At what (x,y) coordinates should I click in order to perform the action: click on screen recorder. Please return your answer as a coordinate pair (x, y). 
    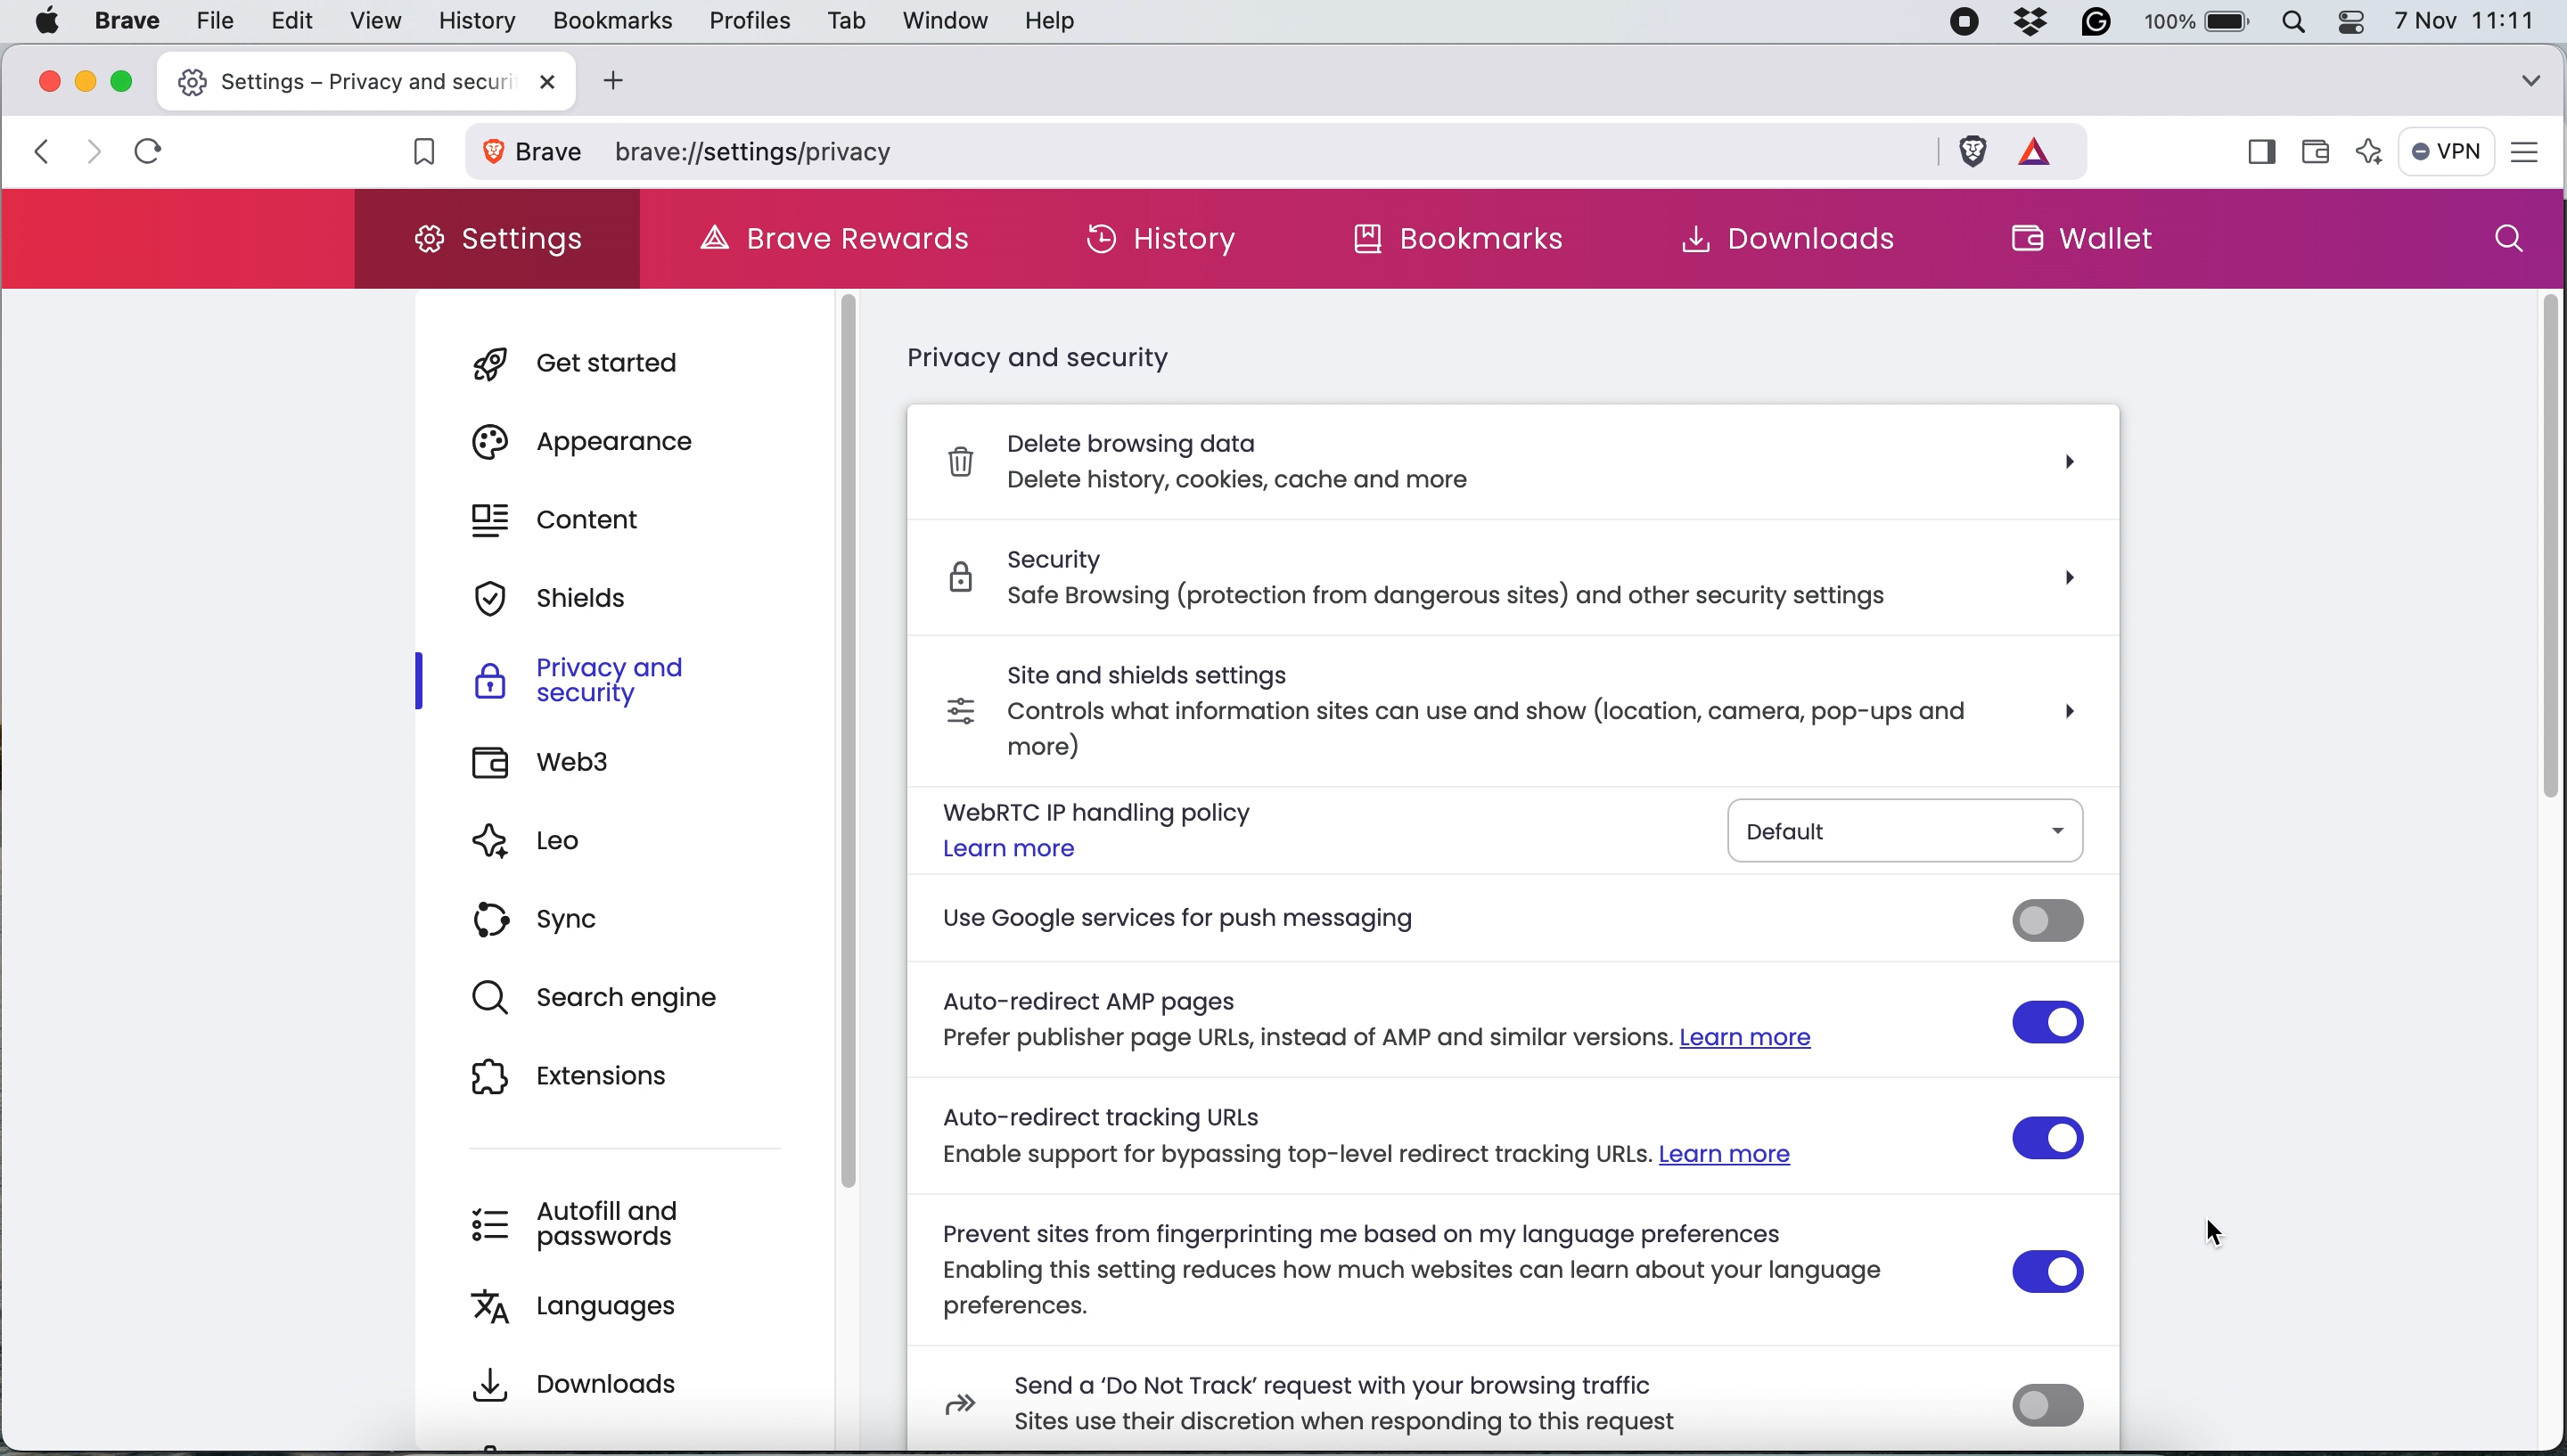
    Looking at the image, I should click on (1970, 23).